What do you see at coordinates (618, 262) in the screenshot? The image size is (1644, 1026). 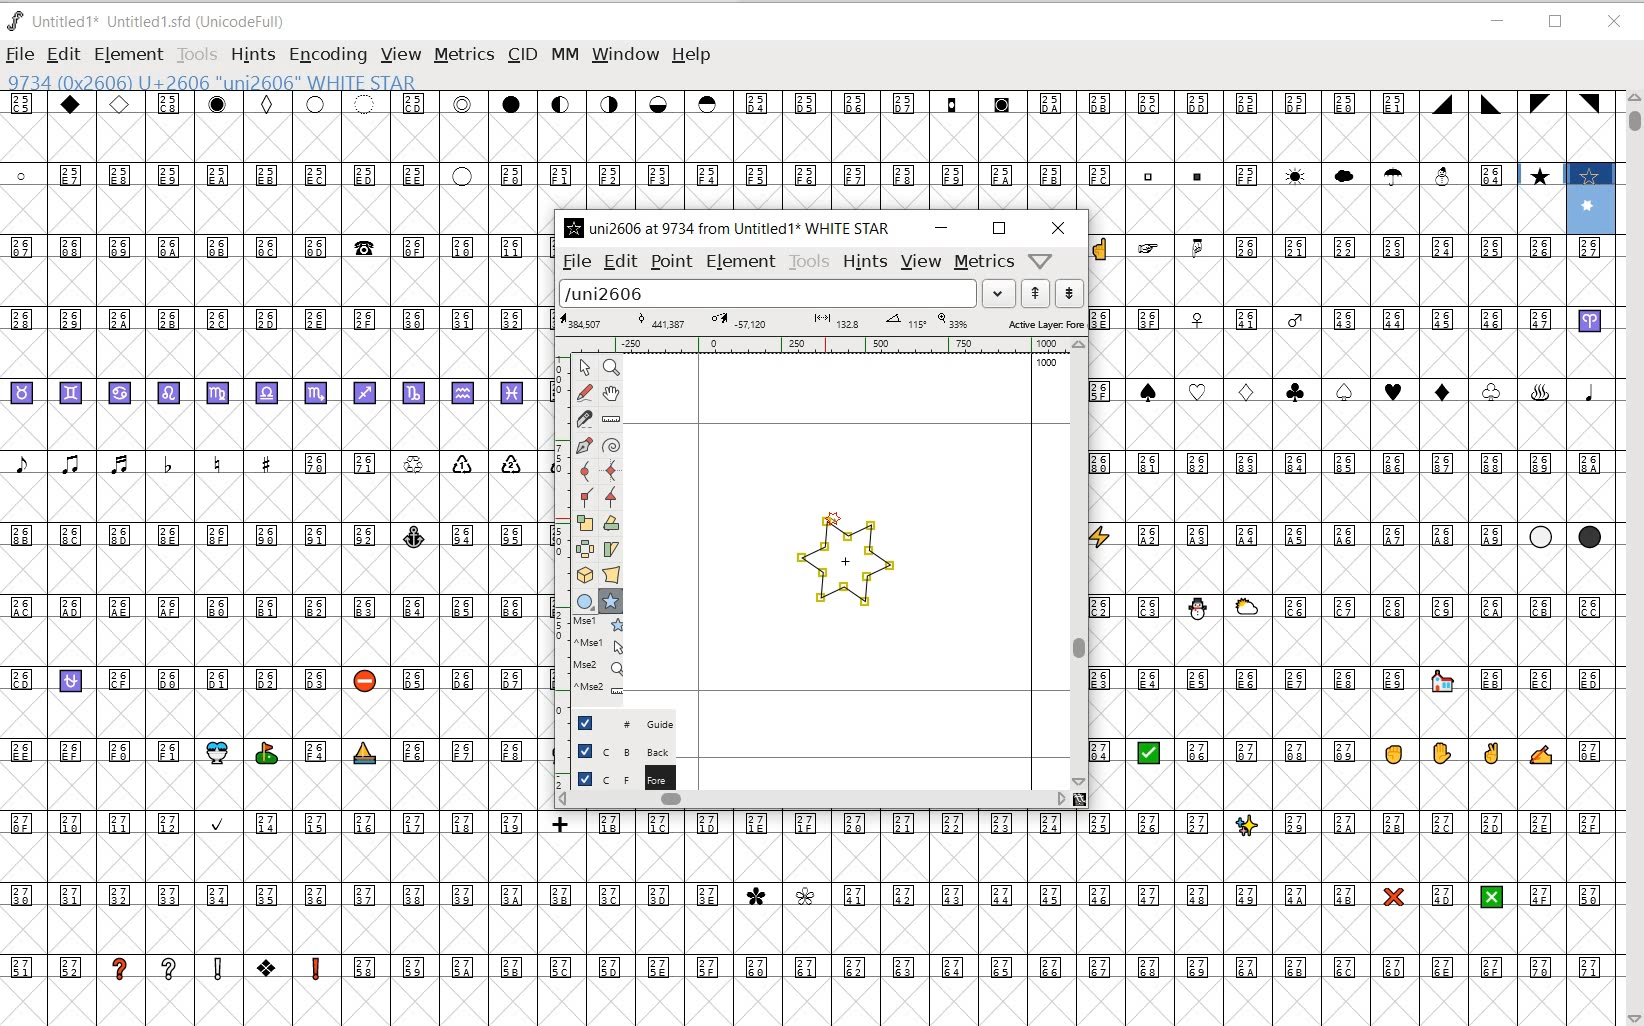 I see `EDIT` at bounding box center [618, 262].